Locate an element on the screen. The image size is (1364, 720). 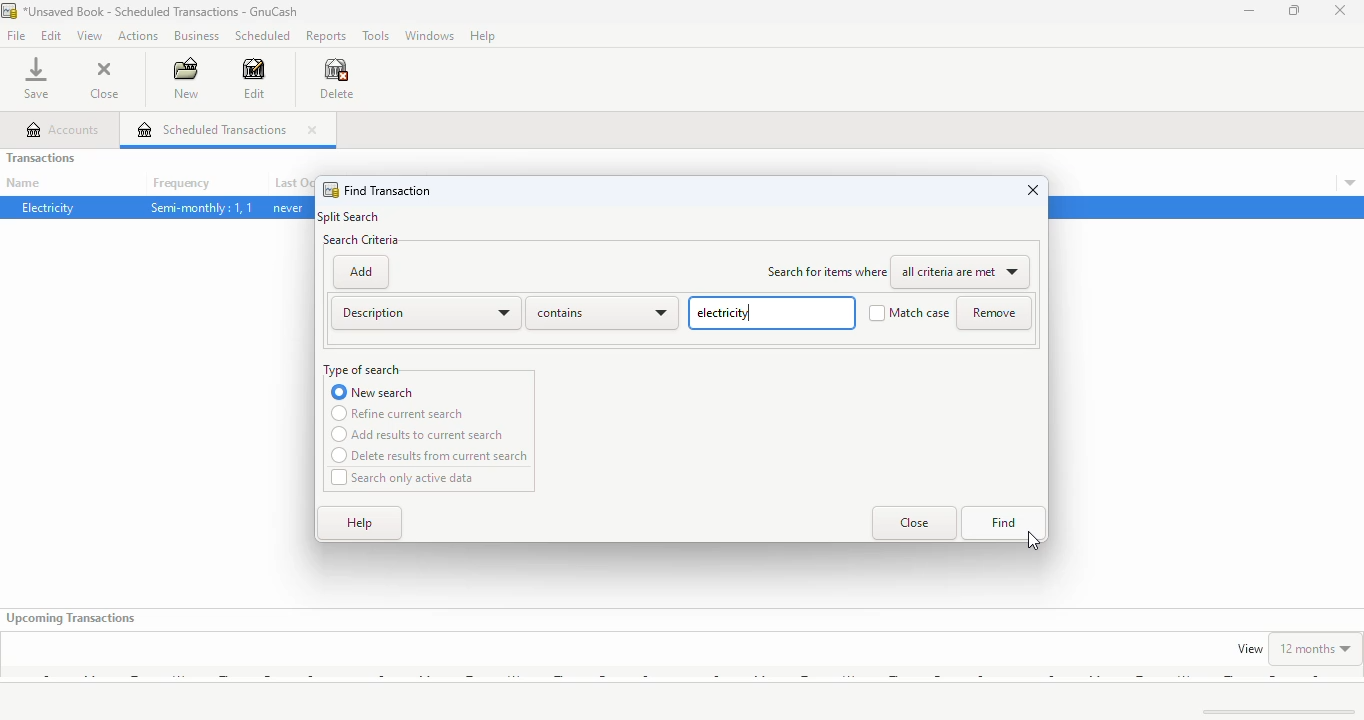
close tab is located at coordinates (311, 130).